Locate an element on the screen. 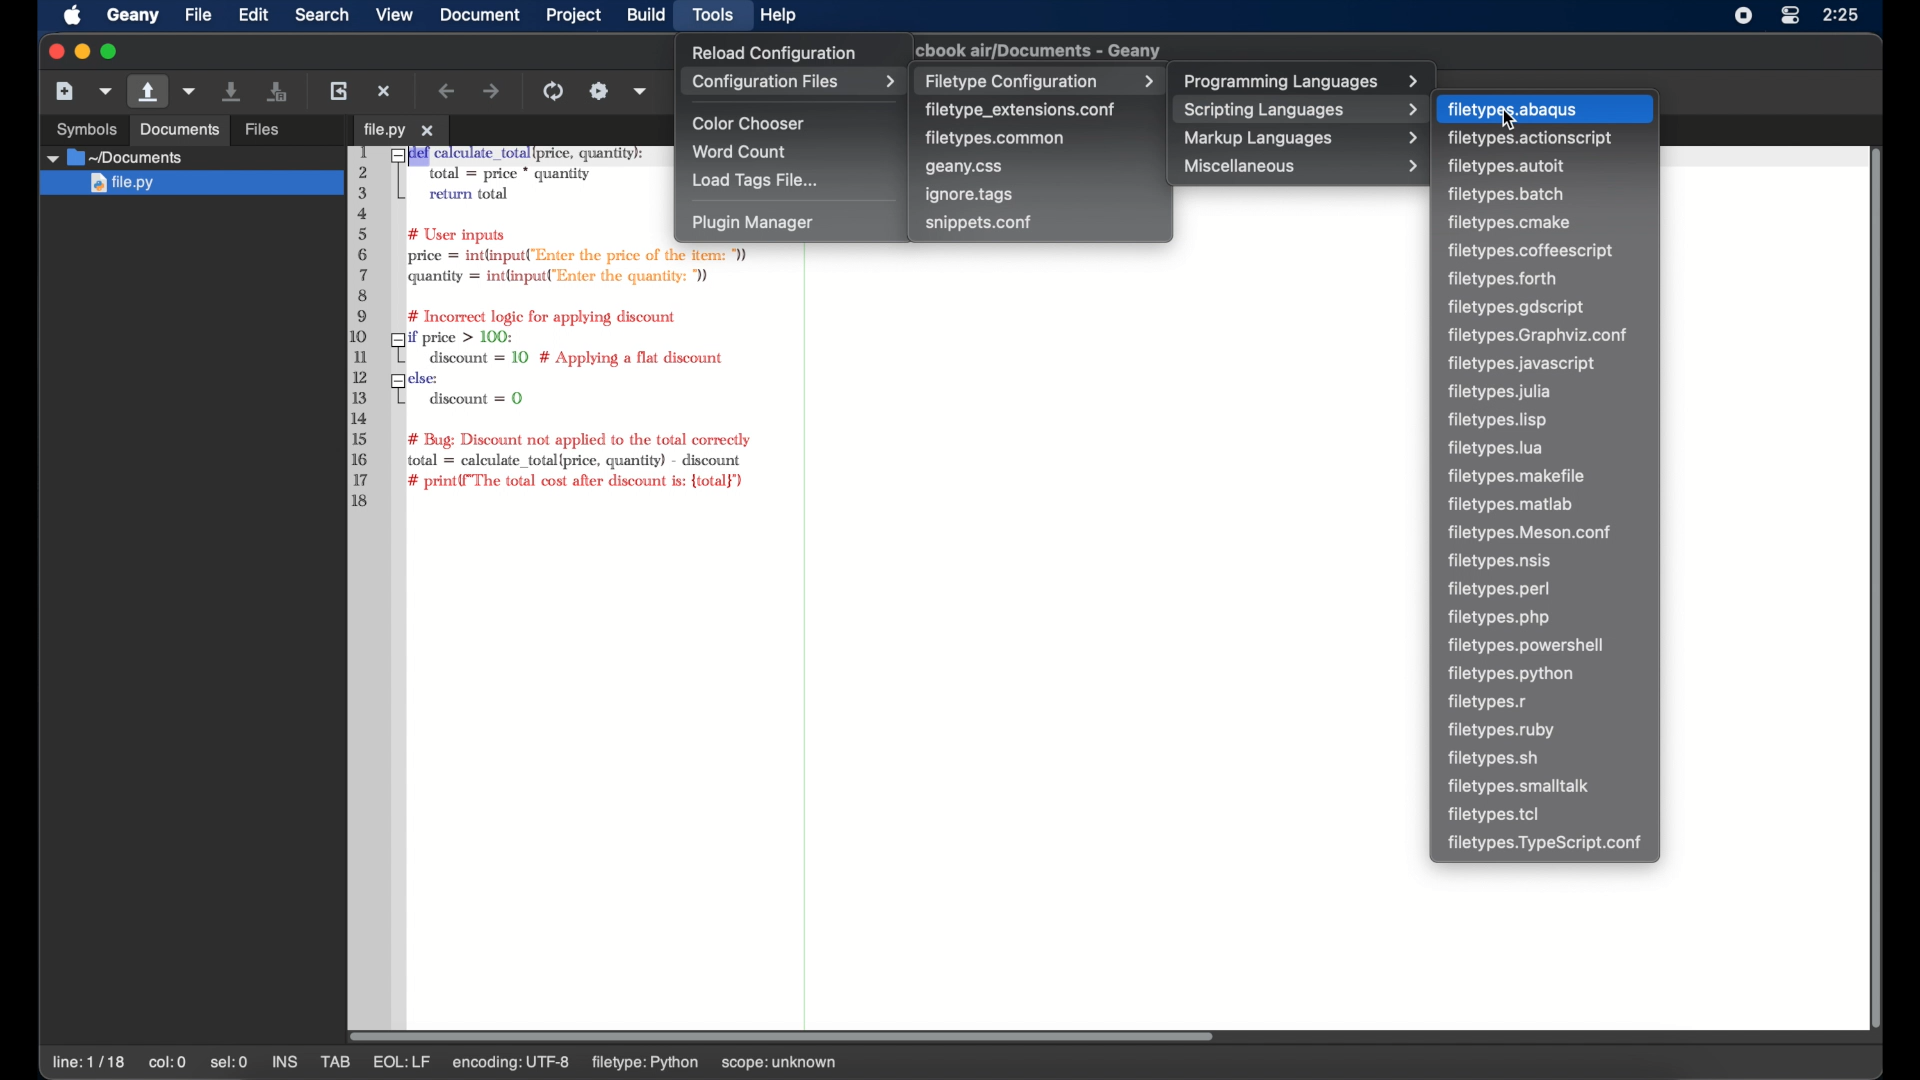 The image size is (1920, 1080). apple icon is located at coordinates (73, 16).